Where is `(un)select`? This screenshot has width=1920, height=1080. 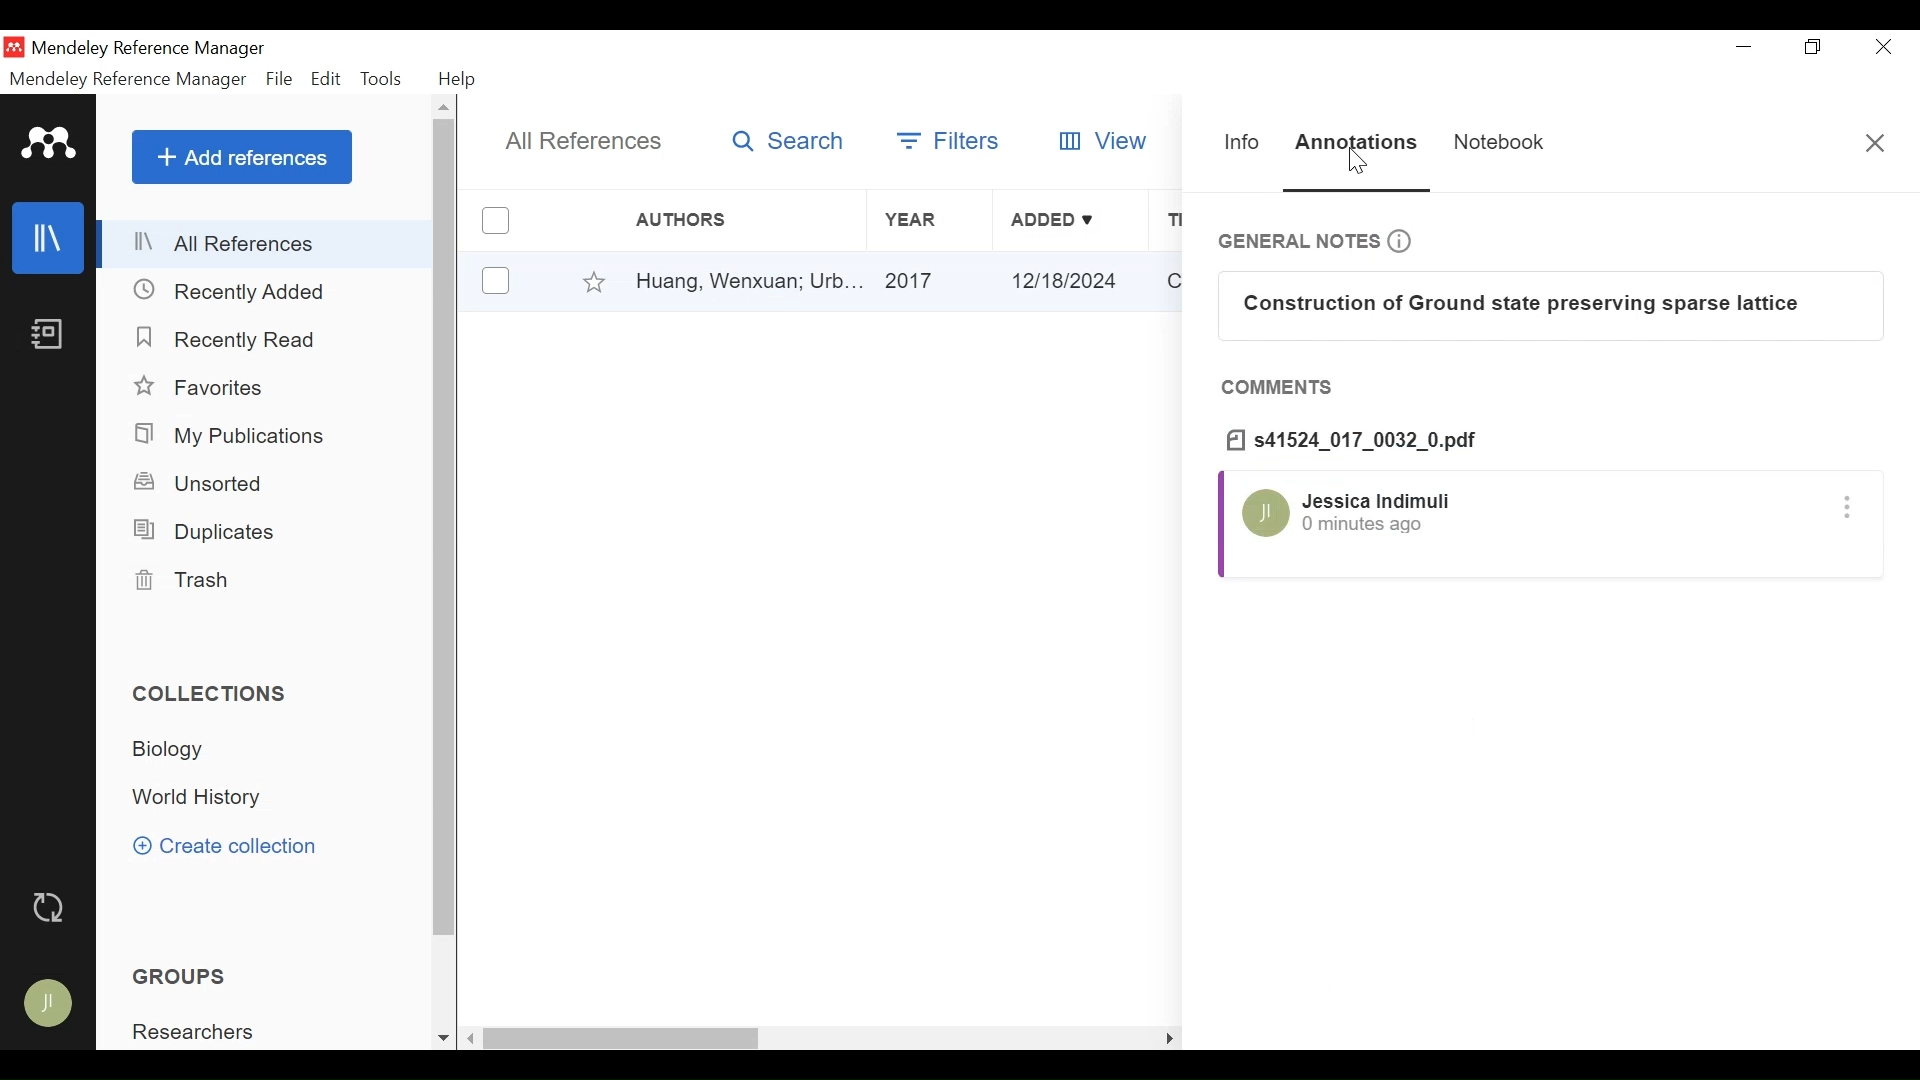
(un)select is located at coordinates (496, 281).